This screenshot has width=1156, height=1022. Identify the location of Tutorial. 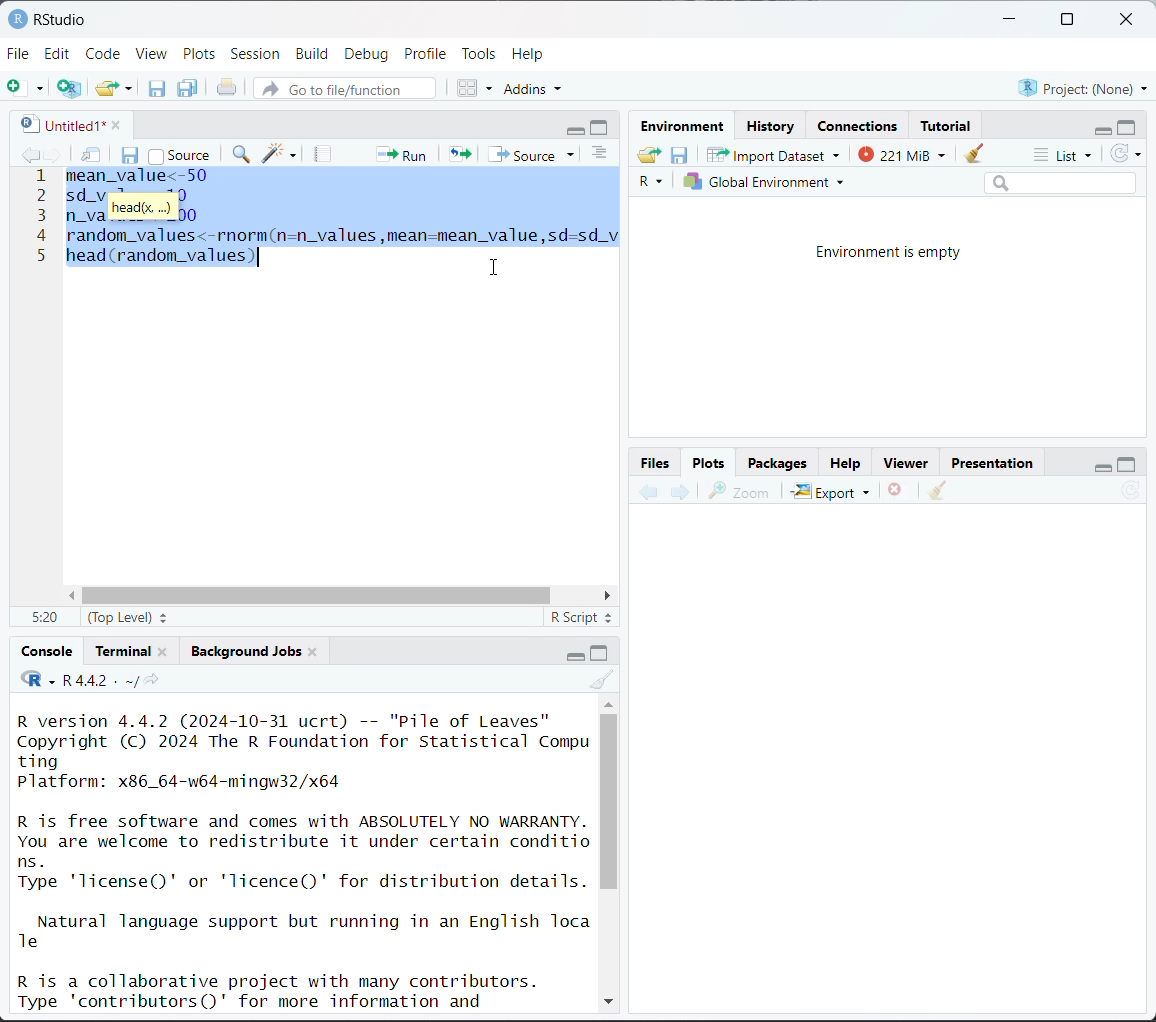
(948, 123).